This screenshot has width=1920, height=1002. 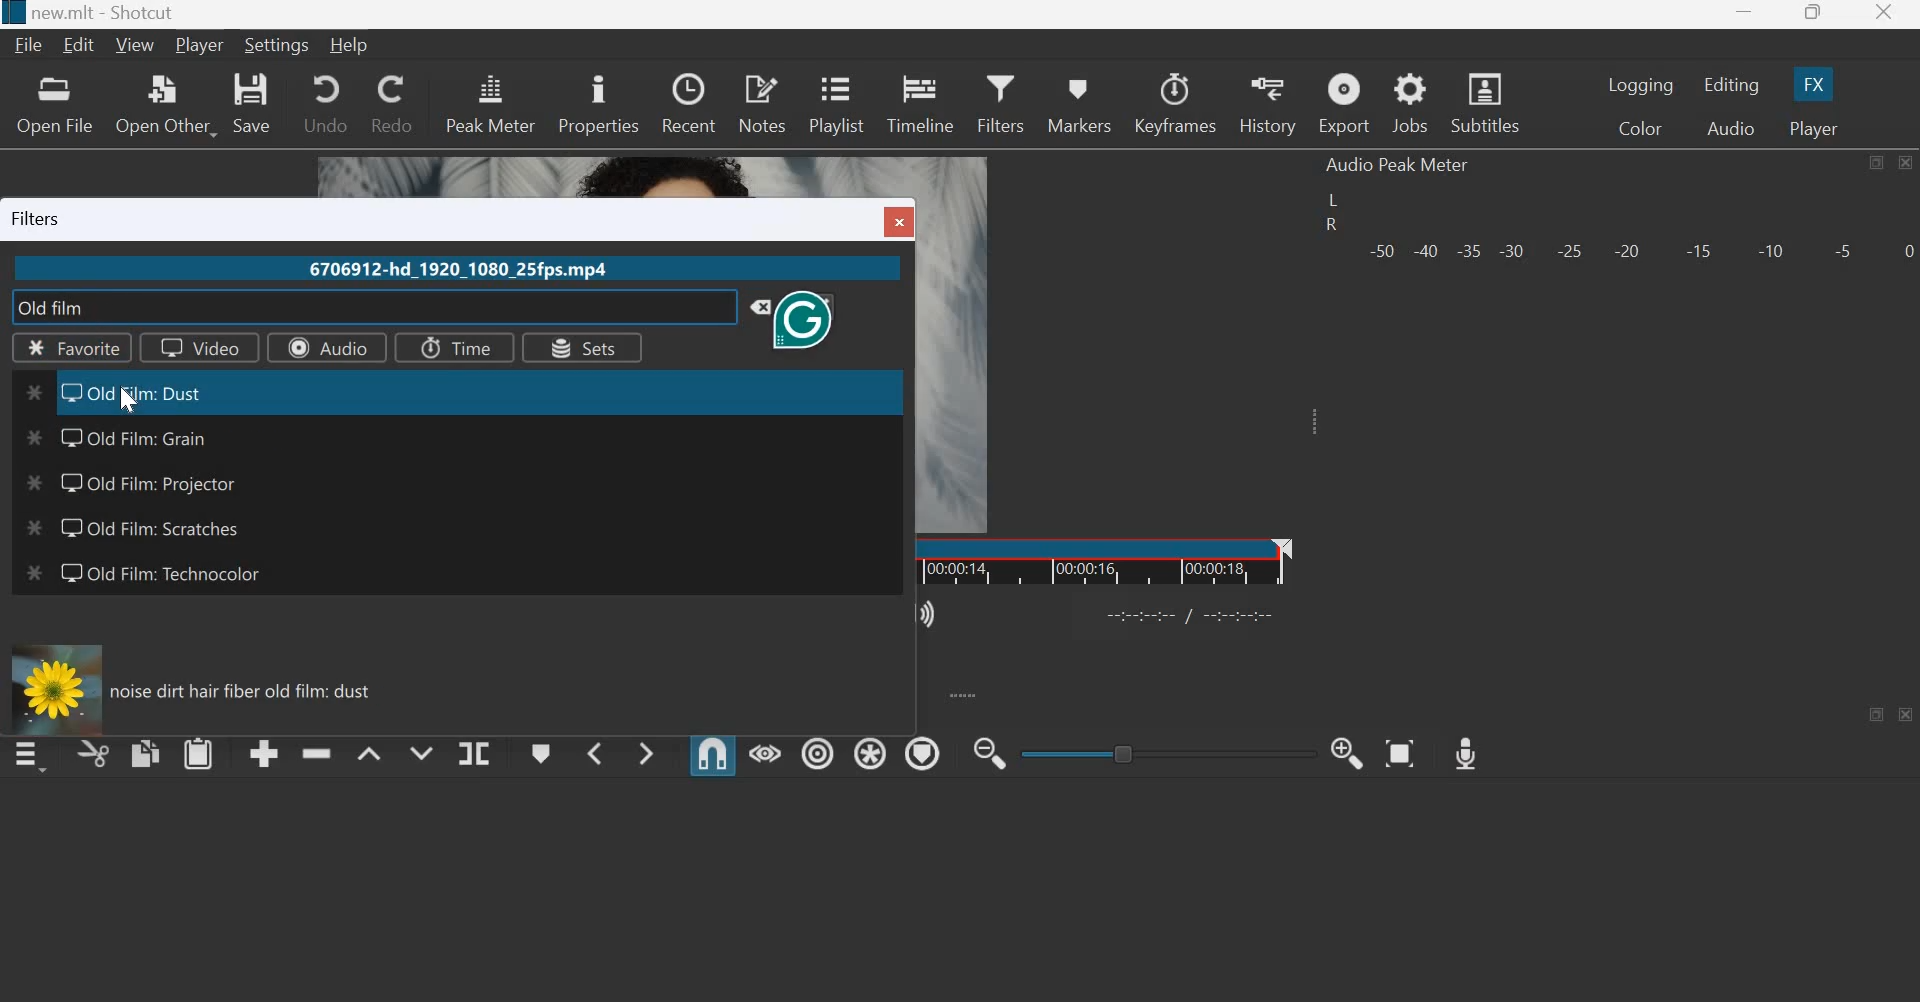 I want to click on Player, so click(x=1811, y=128).